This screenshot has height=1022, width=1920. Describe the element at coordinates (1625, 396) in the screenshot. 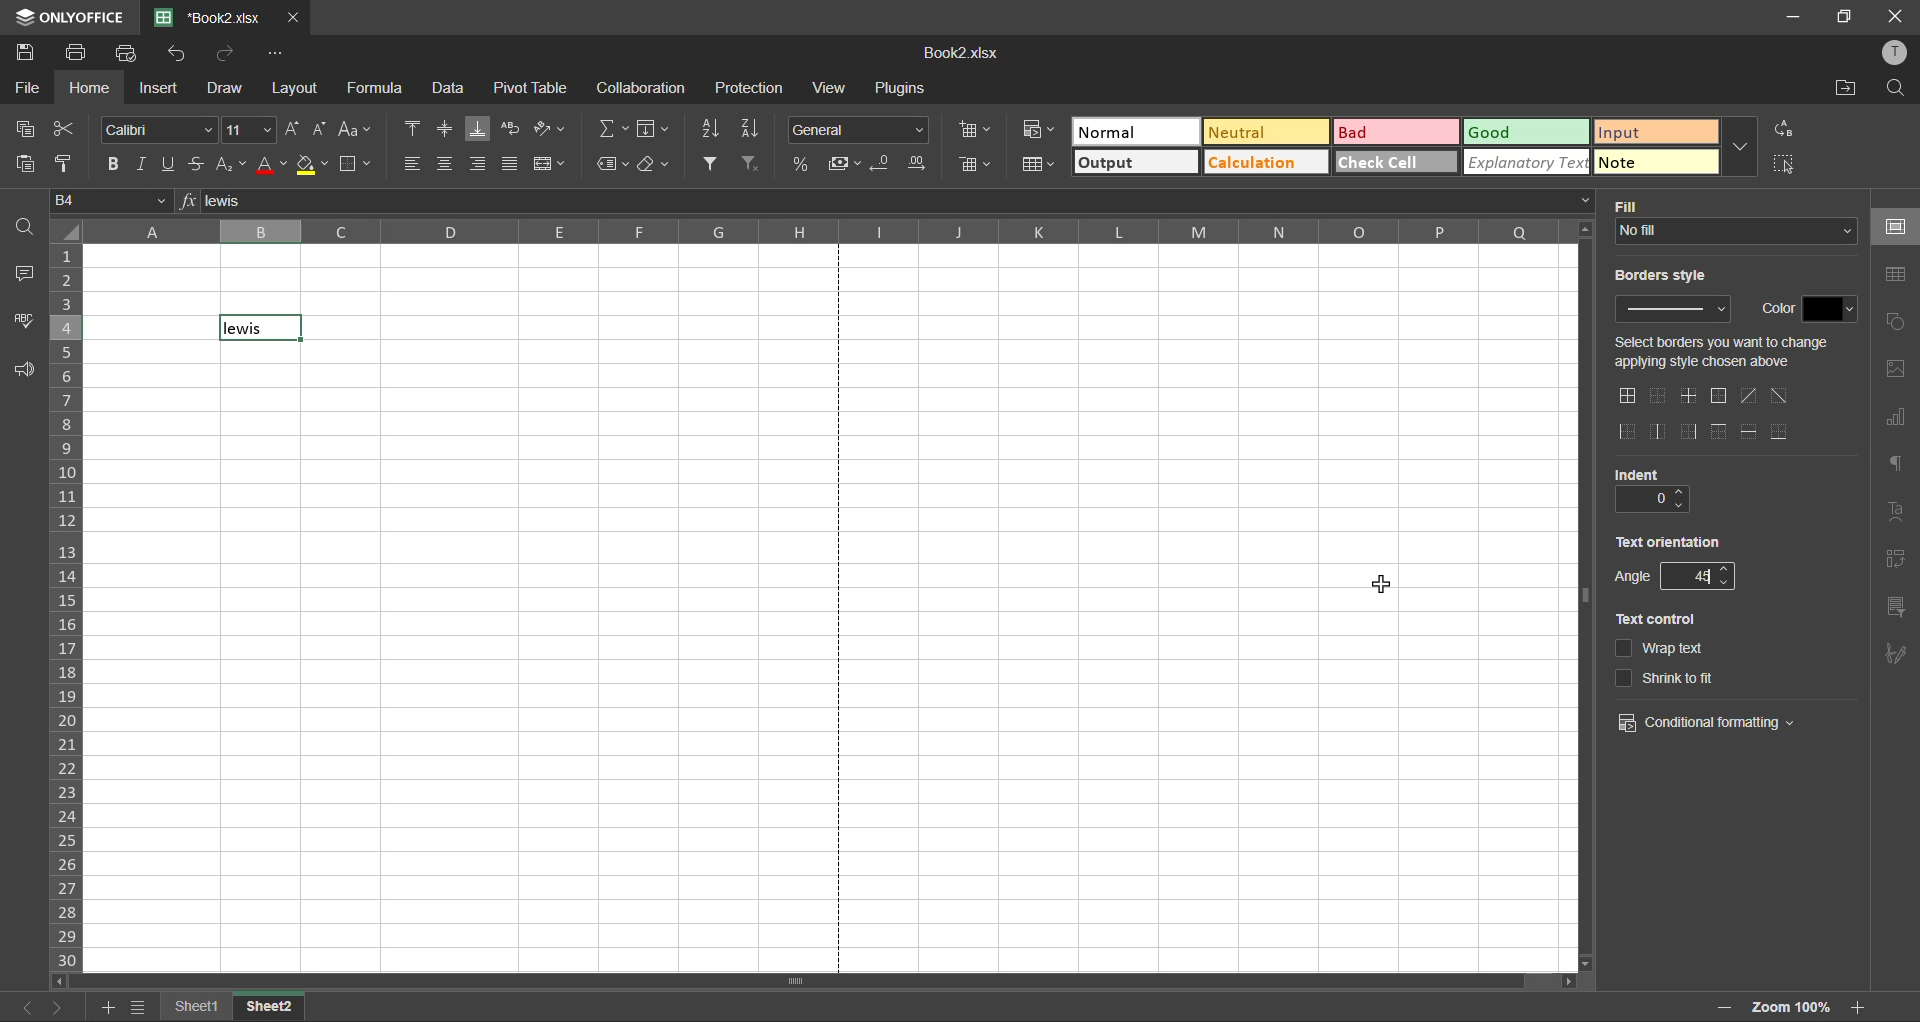

I see `all borders` at that location.